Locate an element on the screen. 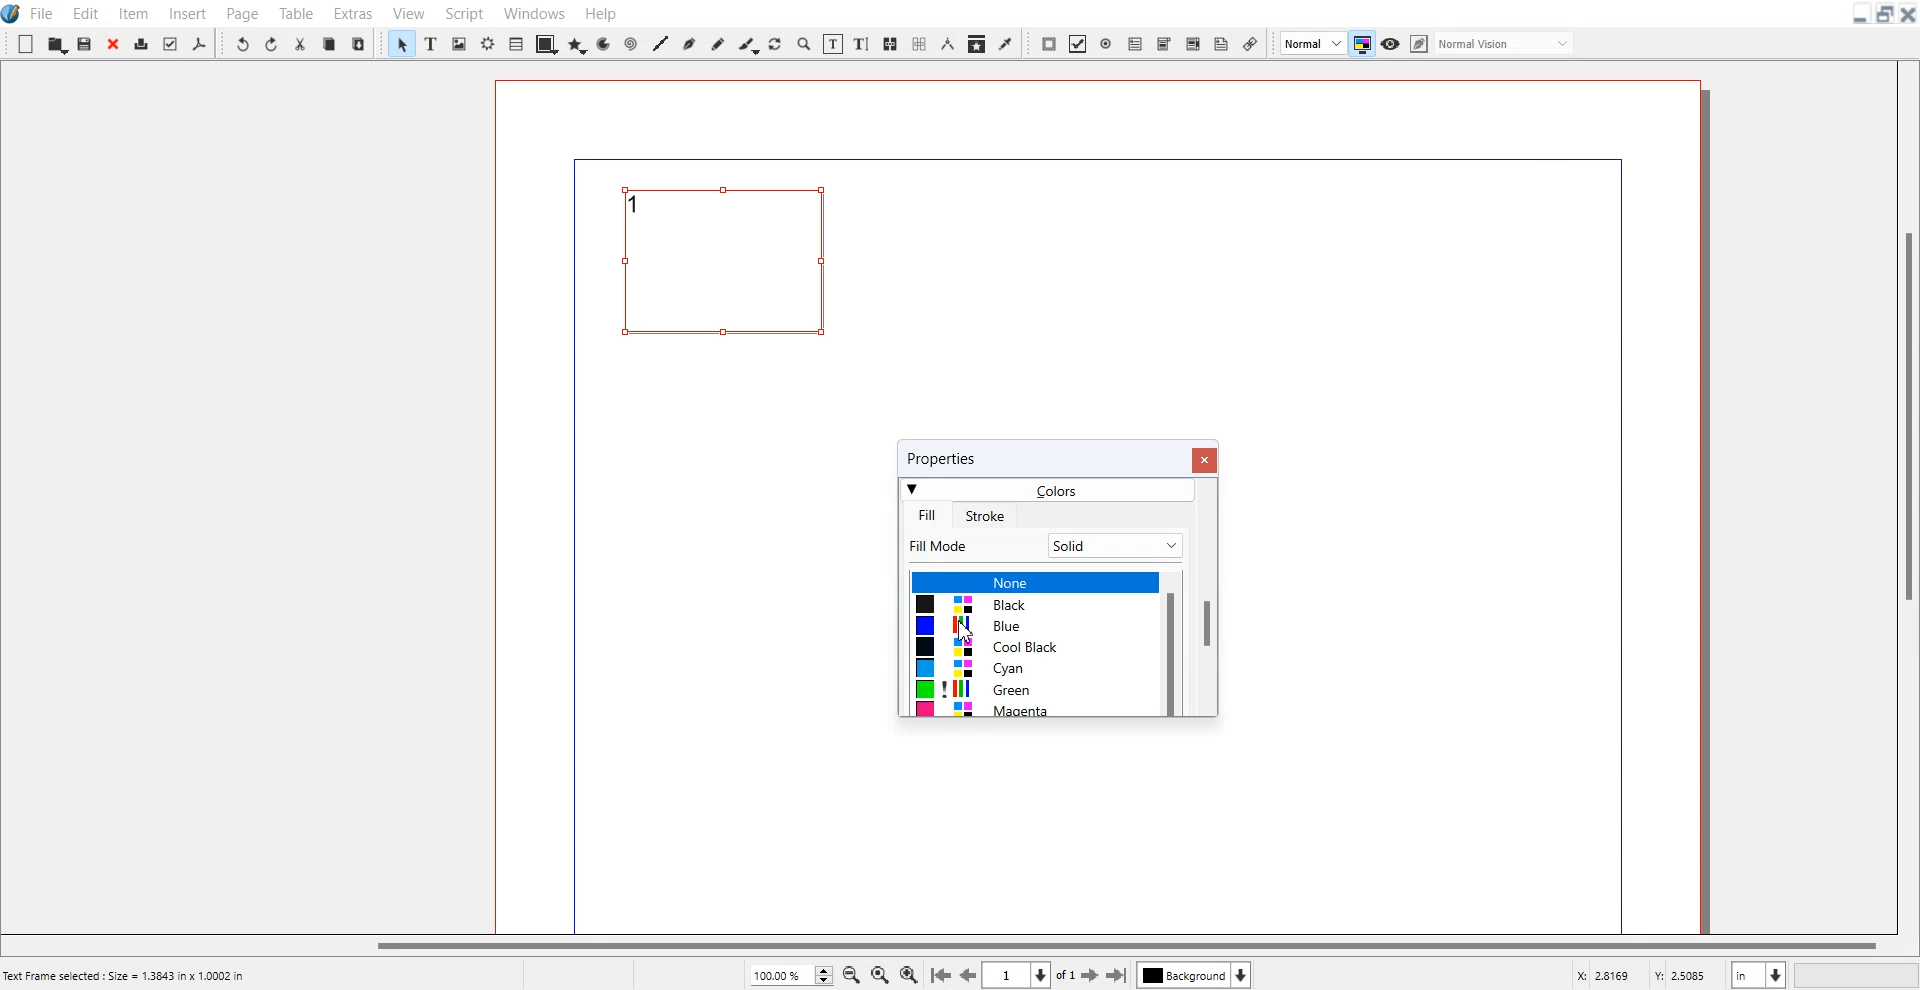  Zoom to 100% is located at coordinates (879, 974).